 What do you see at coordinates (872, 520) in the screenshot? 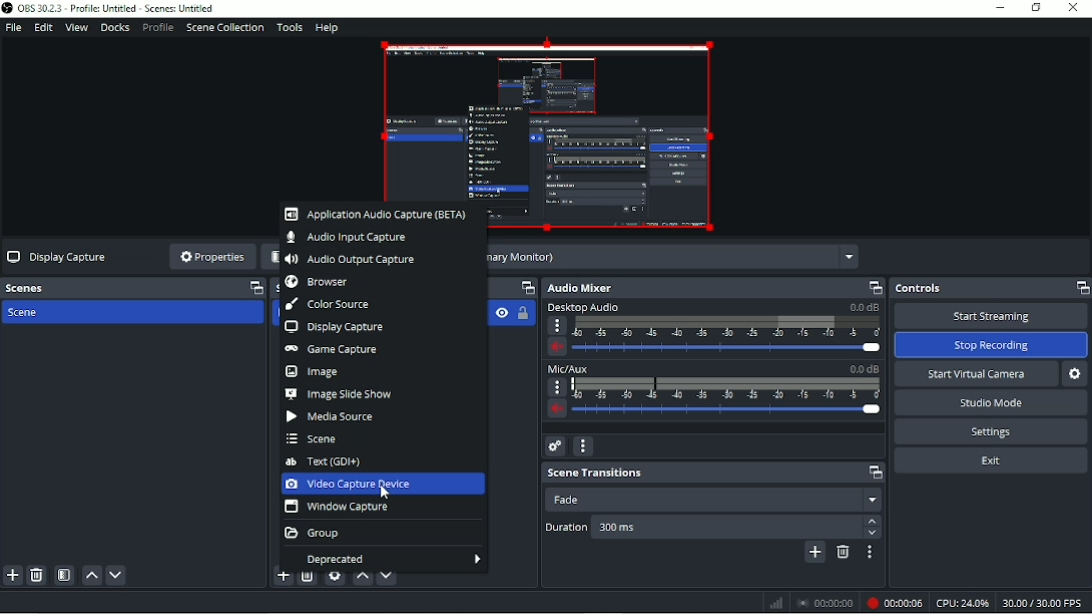
I see `Up arrow` at bounding box center [872, 520].